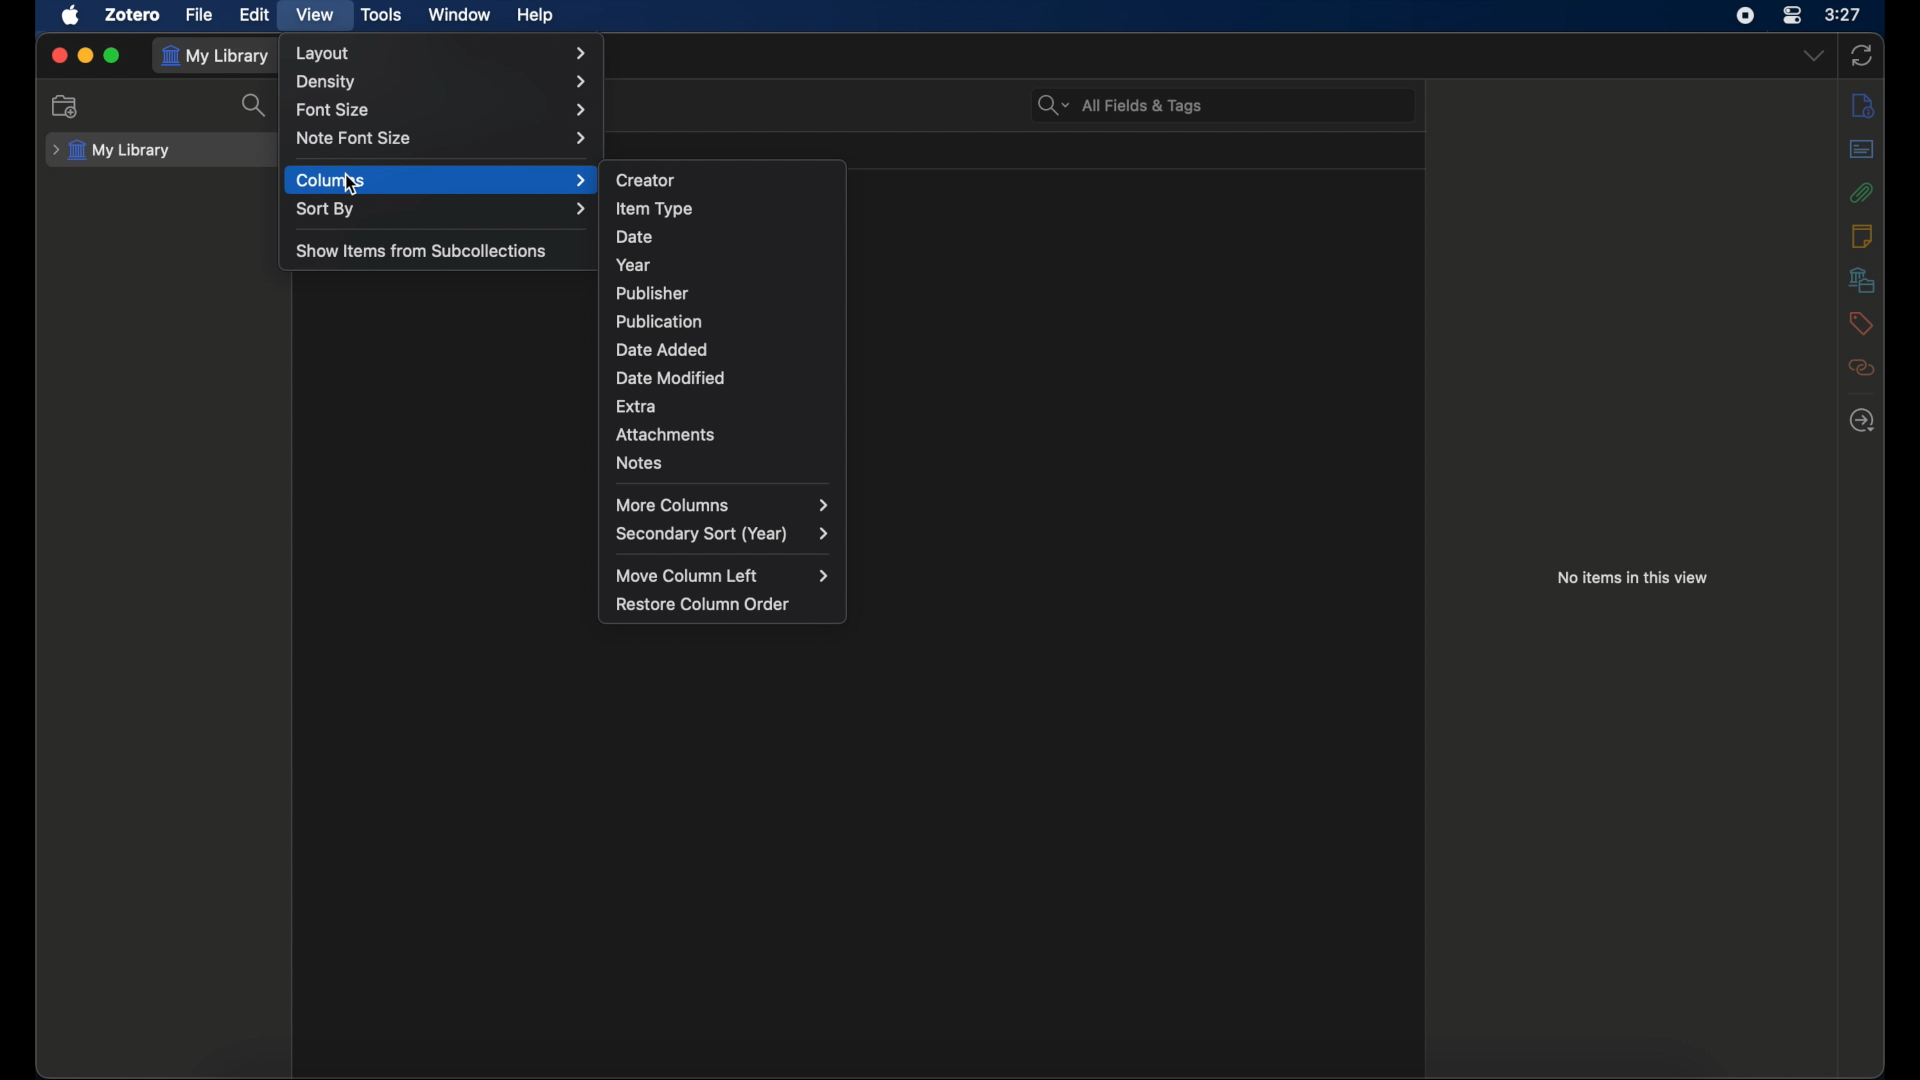 The width and height of the screenshot is (1920, 1080). What do you see at coordinates (67, 107) in the screenshot?
I see `new collection` at bounding box center [67, 107].